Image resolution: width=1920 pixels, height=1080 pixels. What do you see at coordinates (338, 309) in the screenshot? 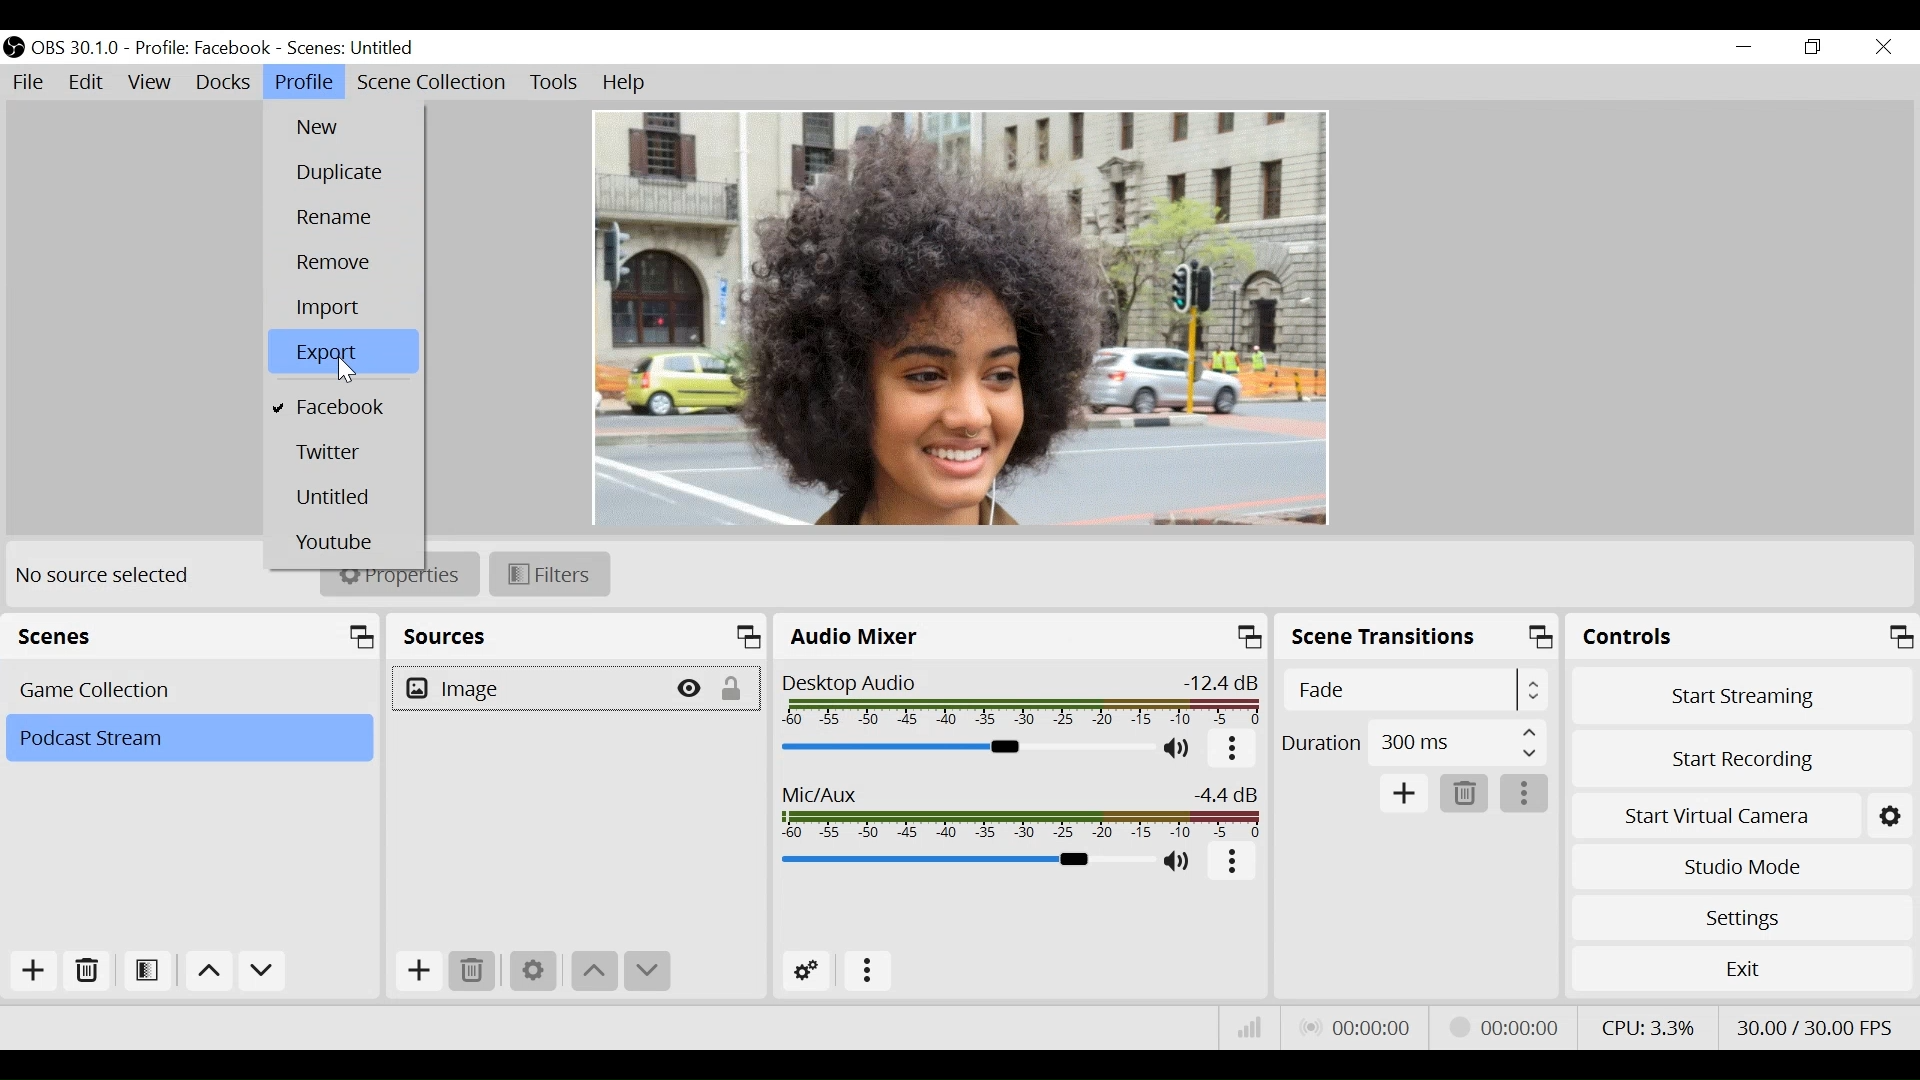
I see `Import` at bounding box center [338, 309].